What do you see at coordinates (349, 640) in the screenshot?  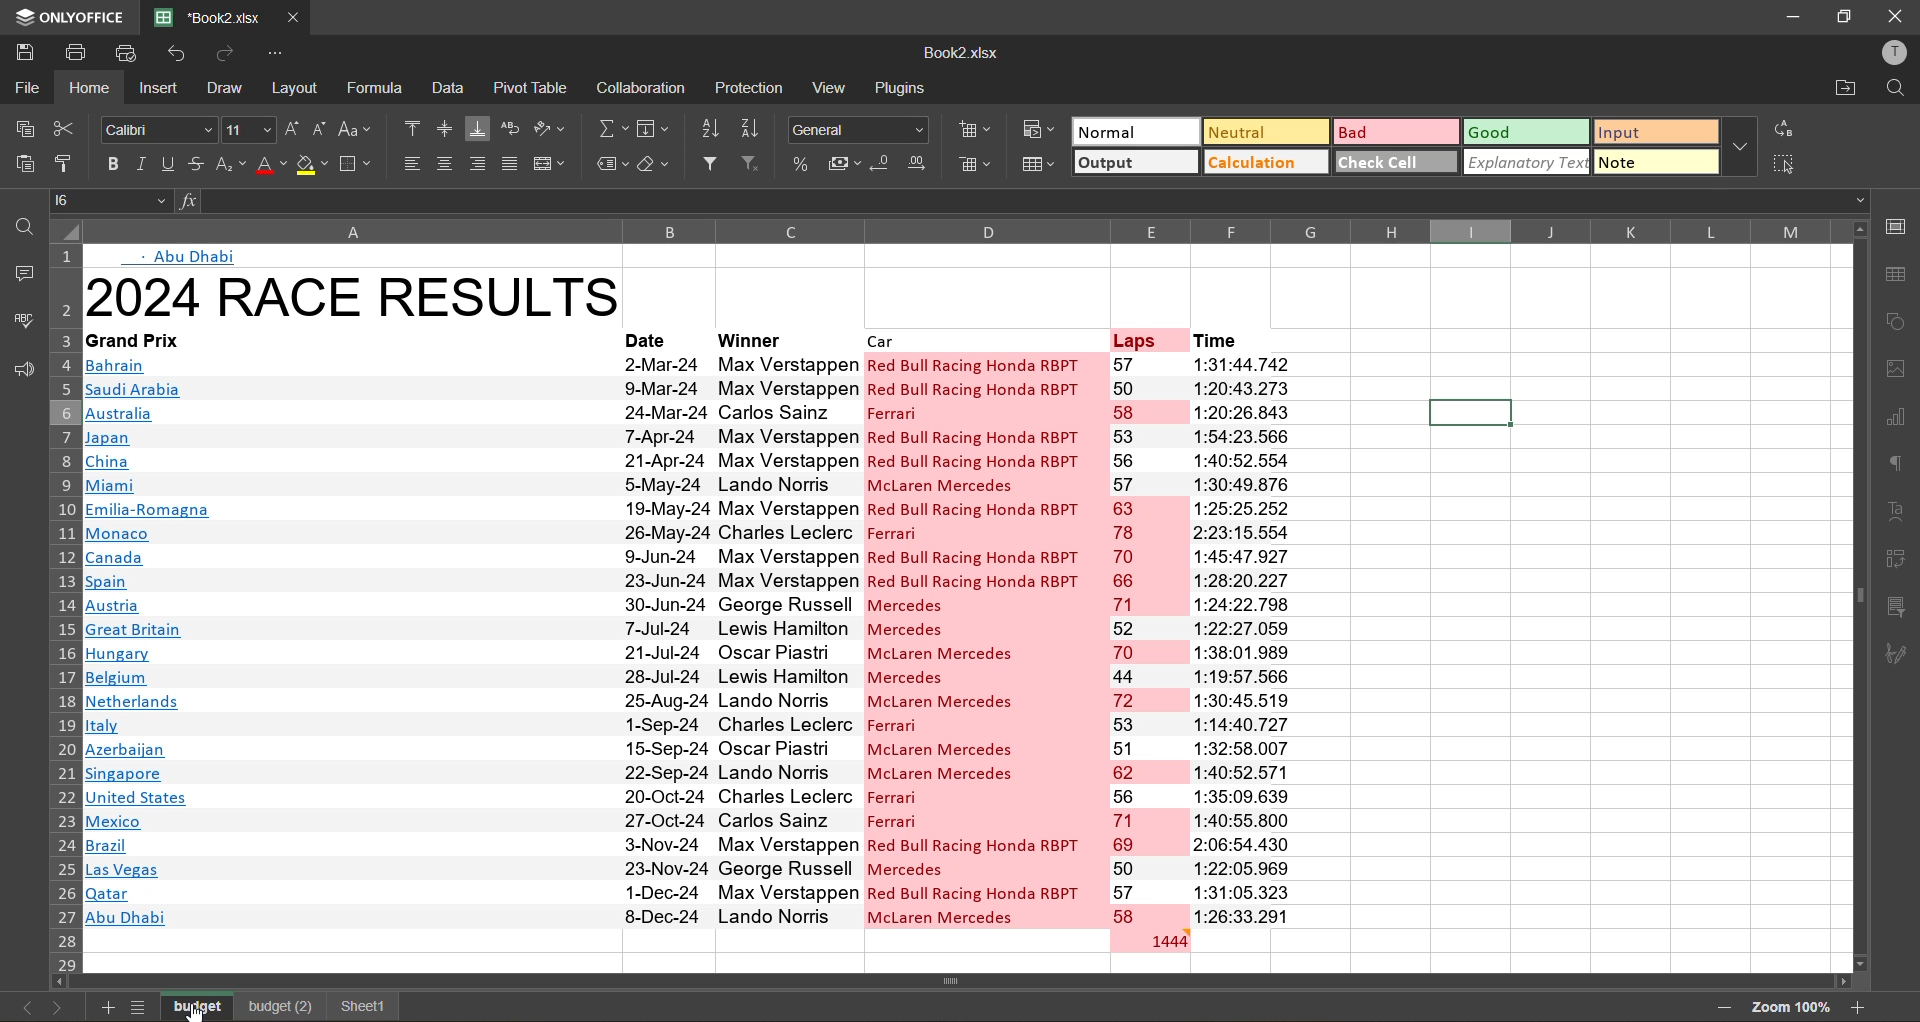 I see `gran prix` at bounding box center [349, 640].